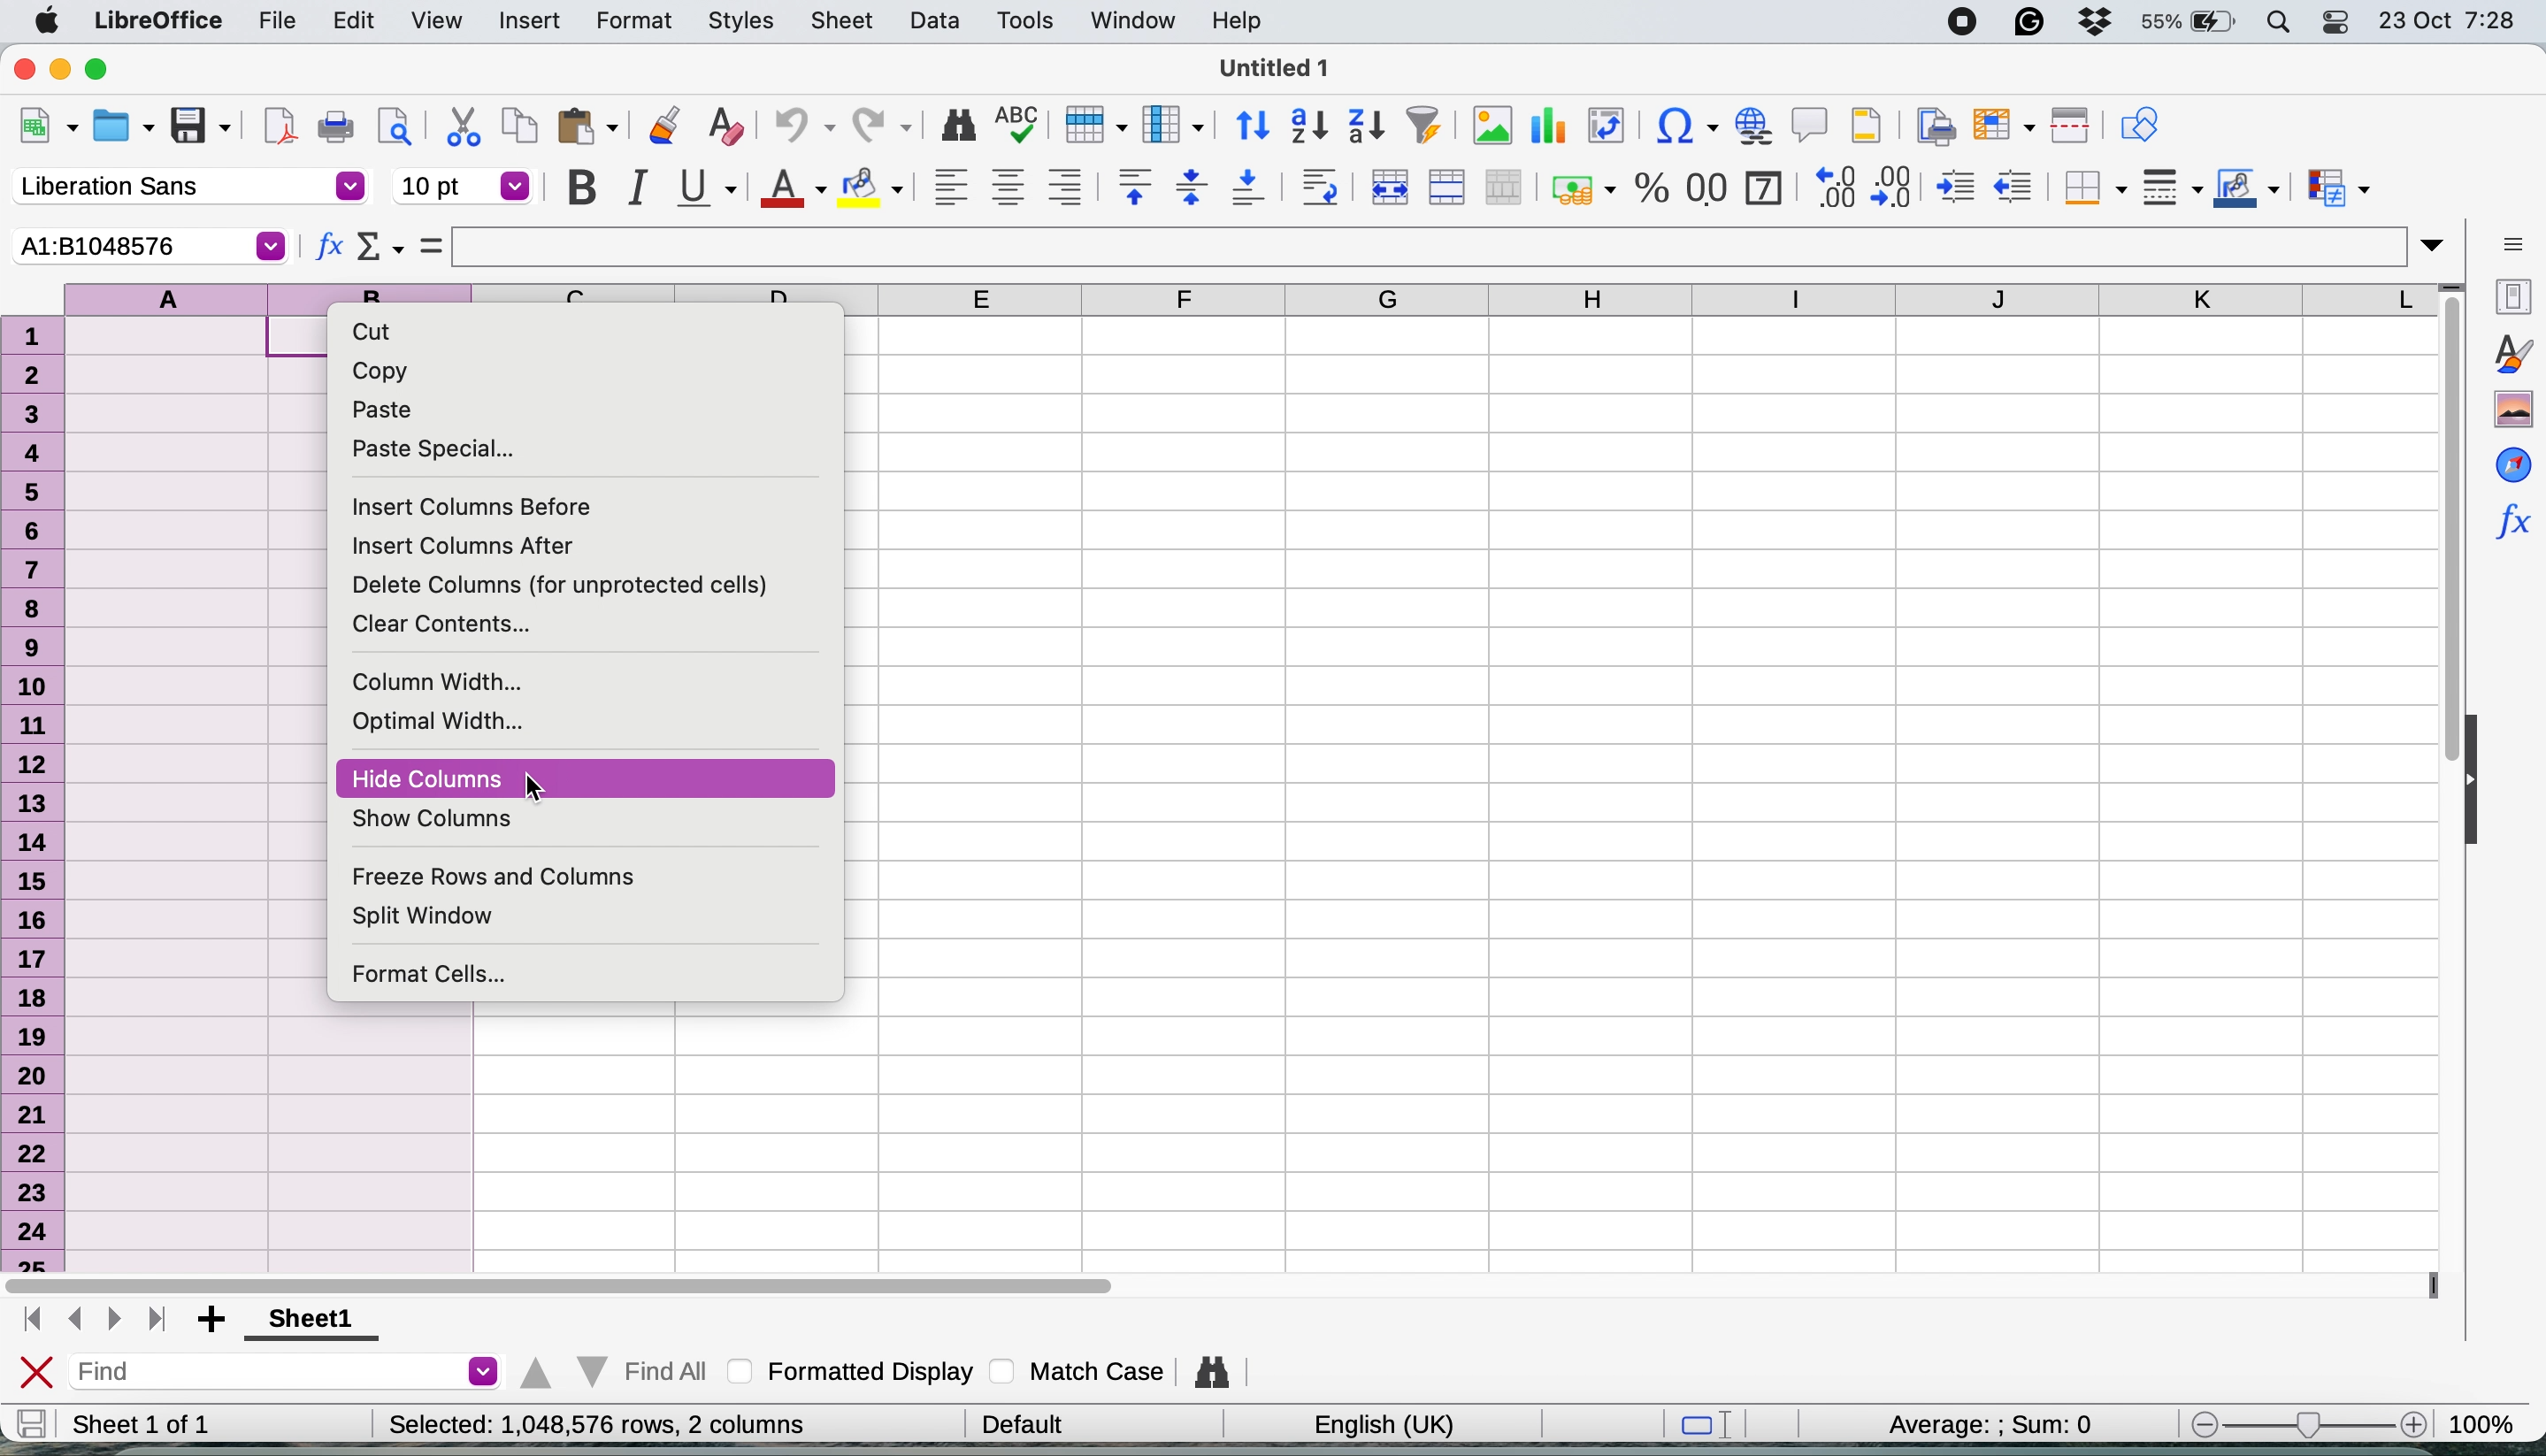 The height and width of the screenshot is (1456, 2546). I want to click on gallery, so click(2509, 407).